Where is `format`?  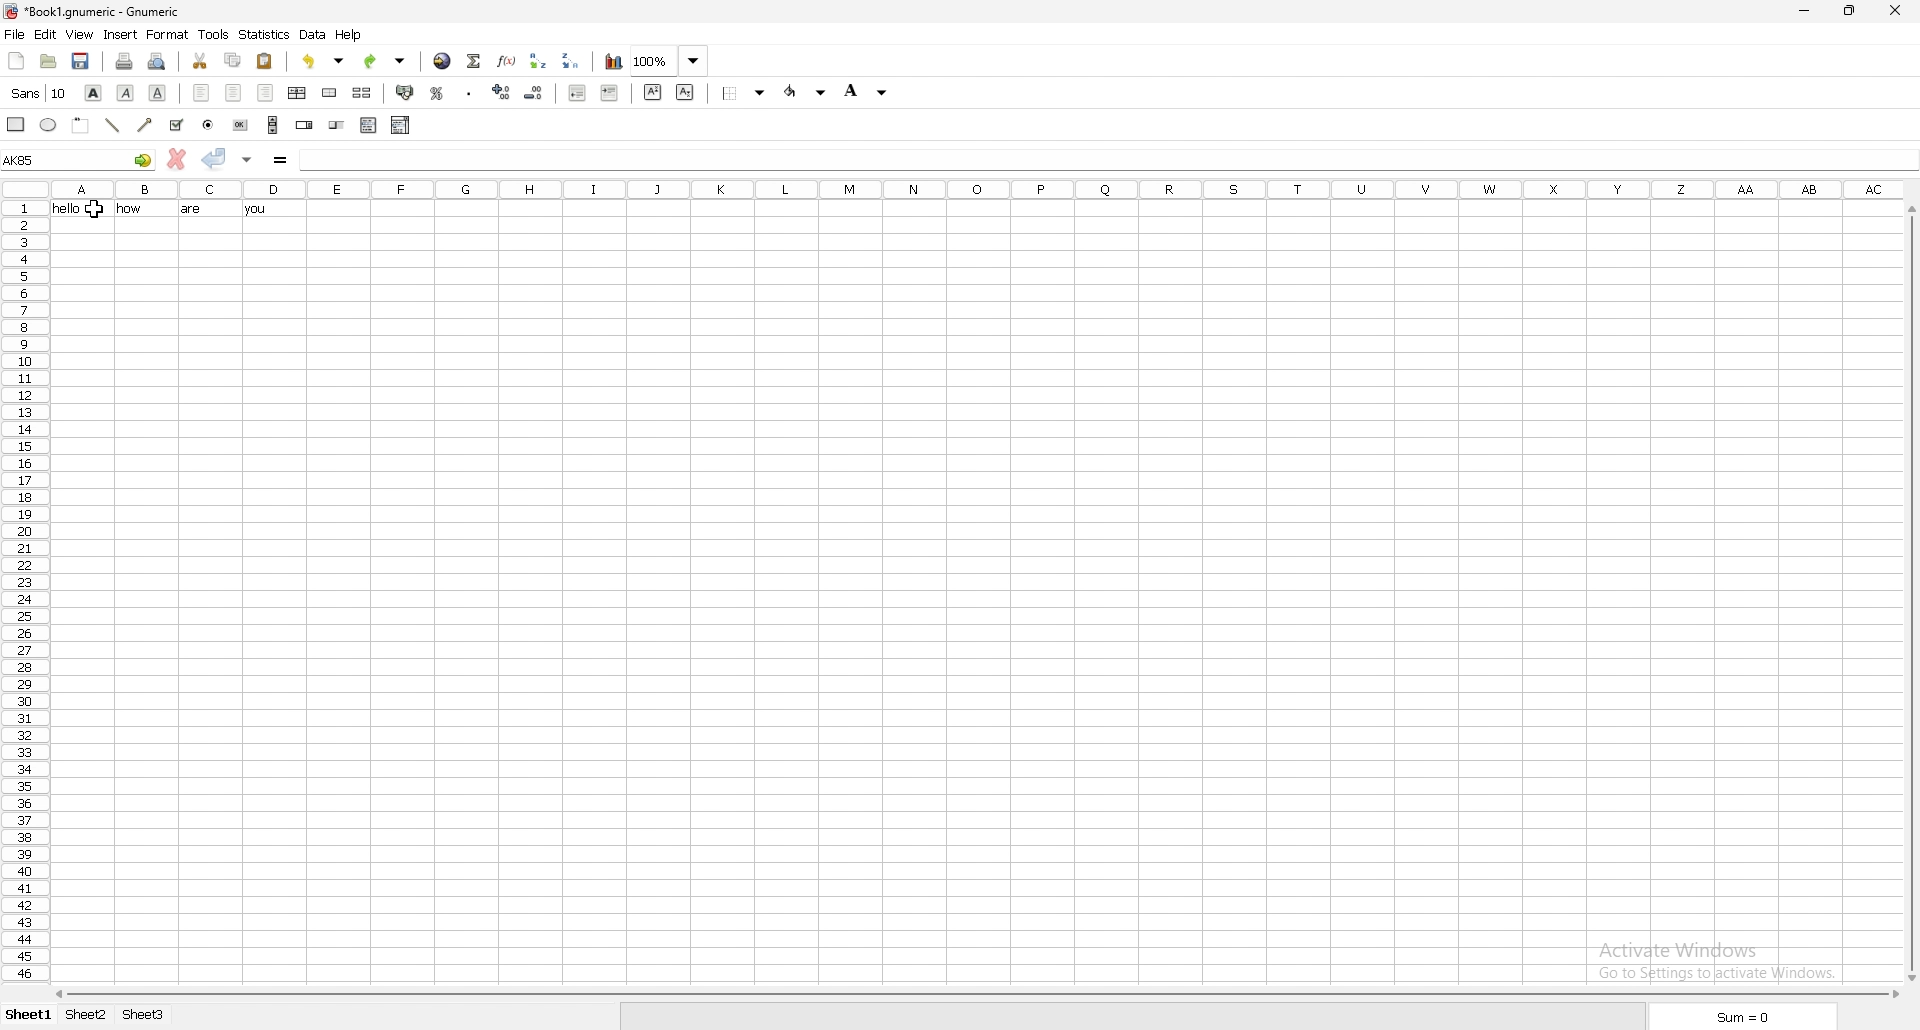
format is located at coordinates (167, 35).